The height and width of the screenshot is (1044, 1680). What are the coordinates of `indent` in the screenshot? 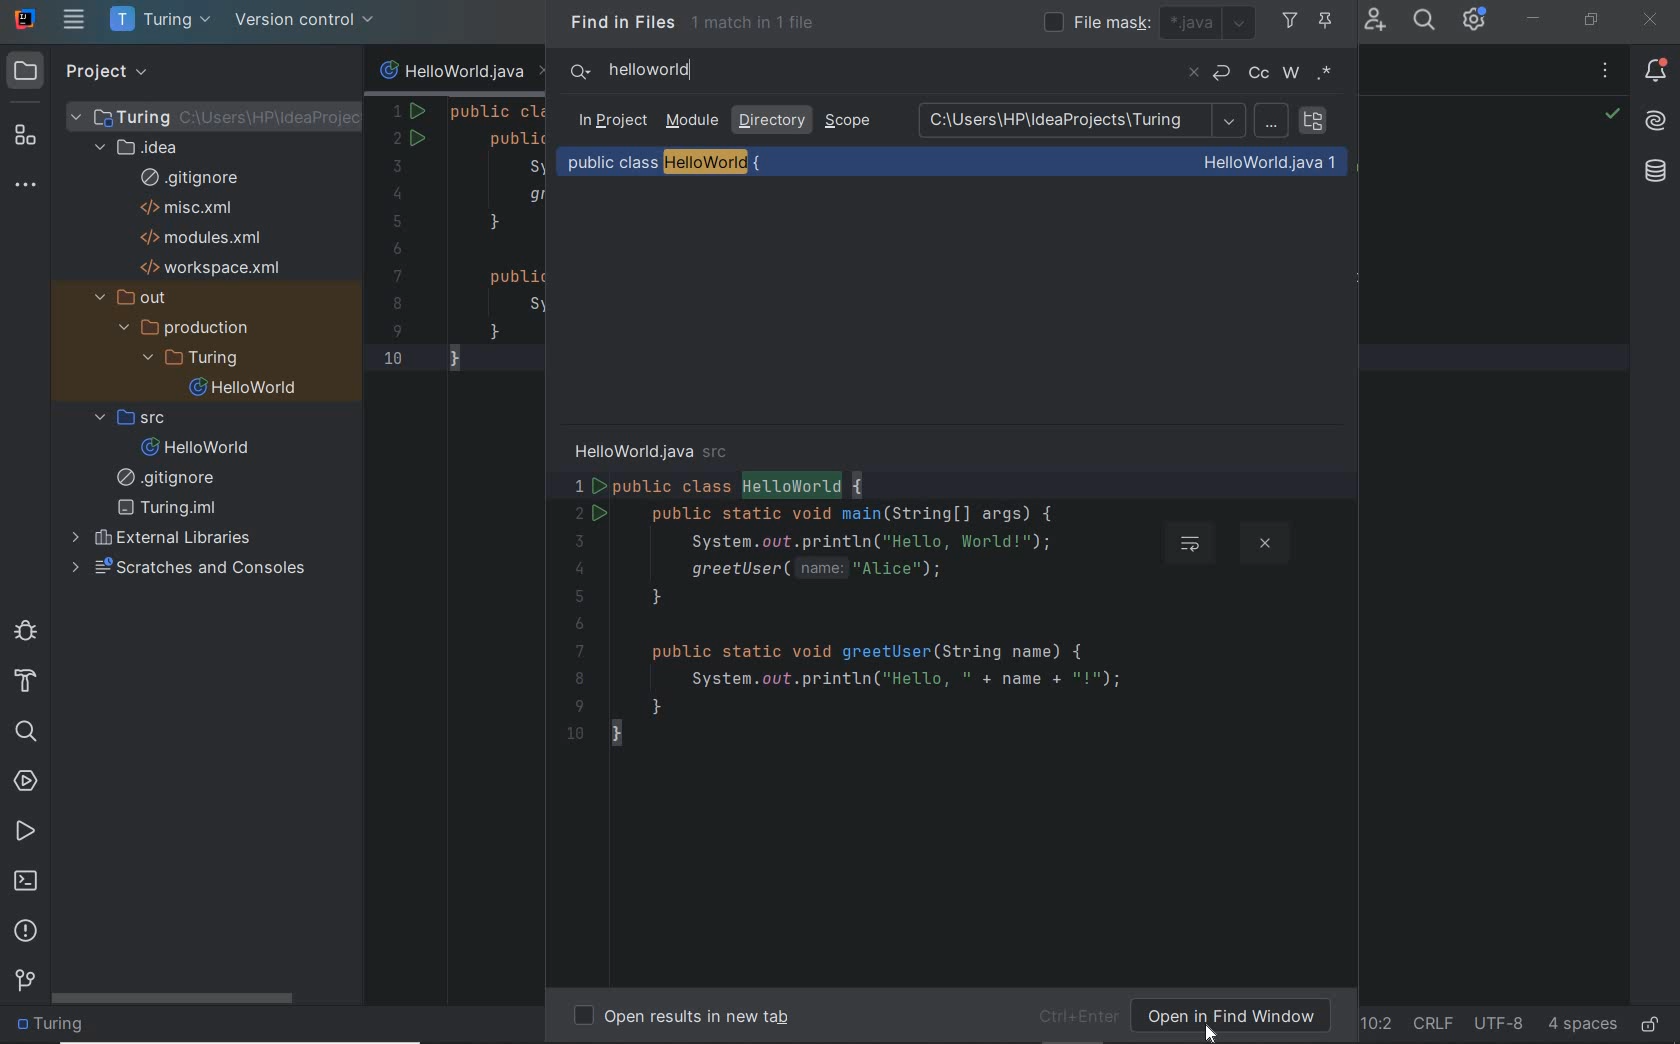 It's located at (1580, 1026).